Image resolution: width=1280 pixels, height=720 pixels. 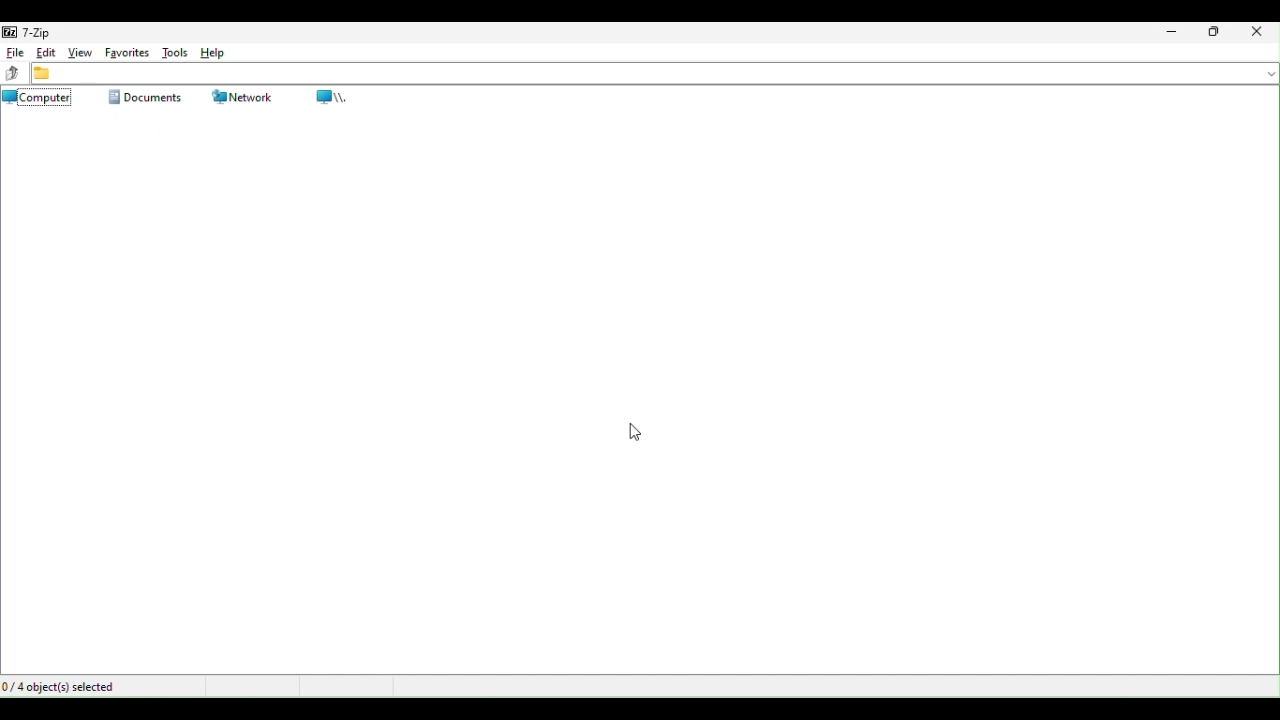 I want to click on Restore, so click(x=1214, y=32).